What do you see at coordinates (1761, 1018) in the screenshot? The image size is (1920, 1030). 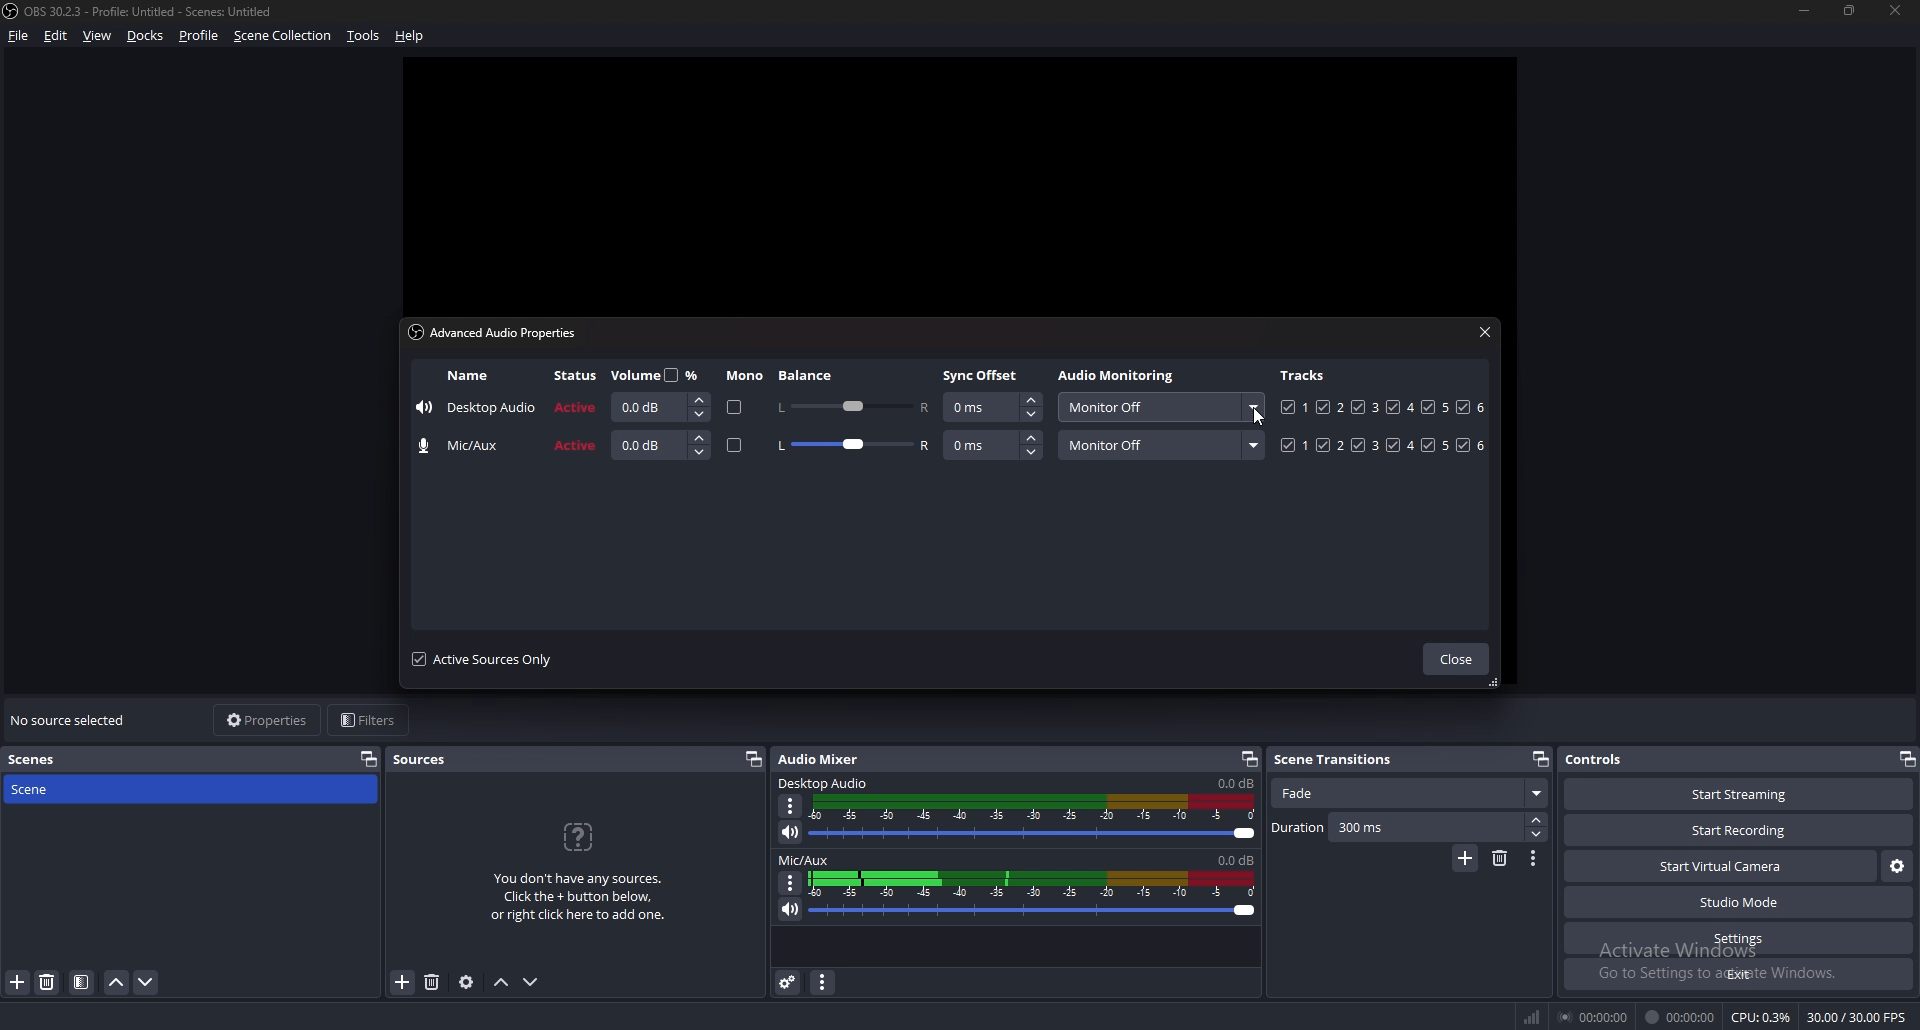 I see `CPU: 0.3%` at bounding box center [1761, 1018].